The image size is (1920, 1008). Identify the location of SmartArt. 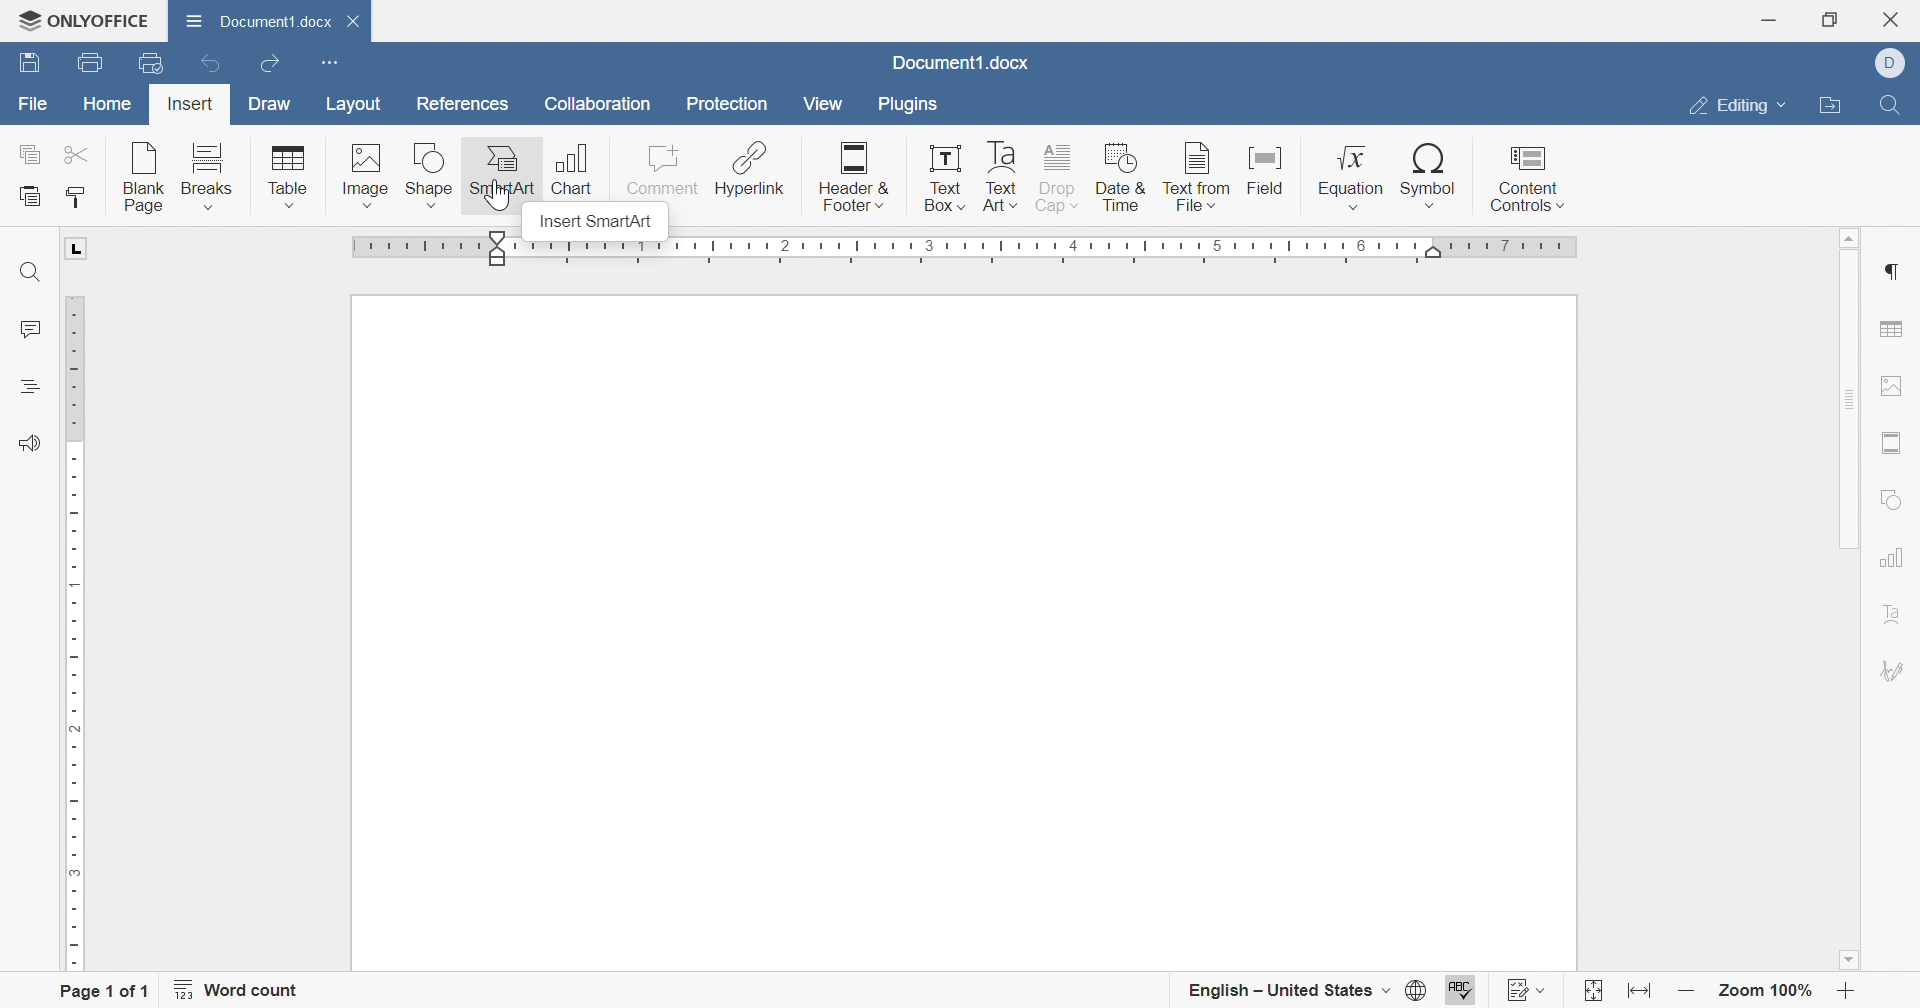
(503, 174).